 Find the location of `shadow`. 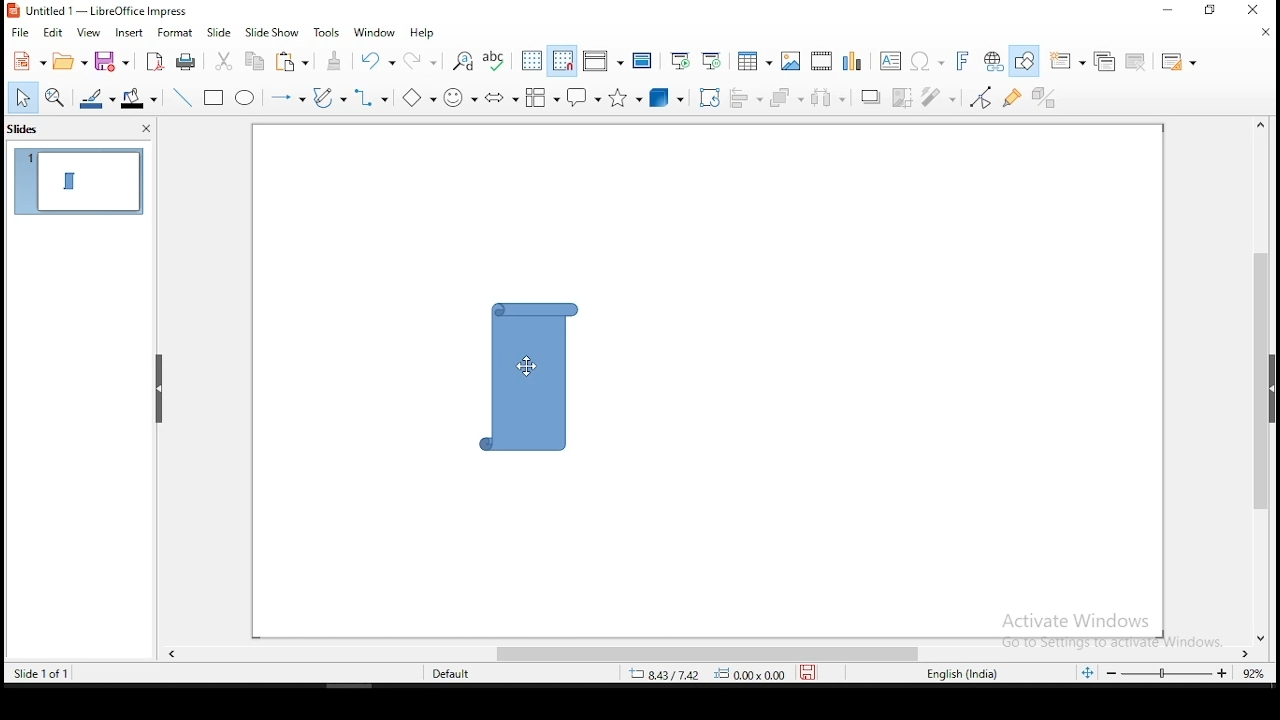

shadow is located at coordinates (868, 97).